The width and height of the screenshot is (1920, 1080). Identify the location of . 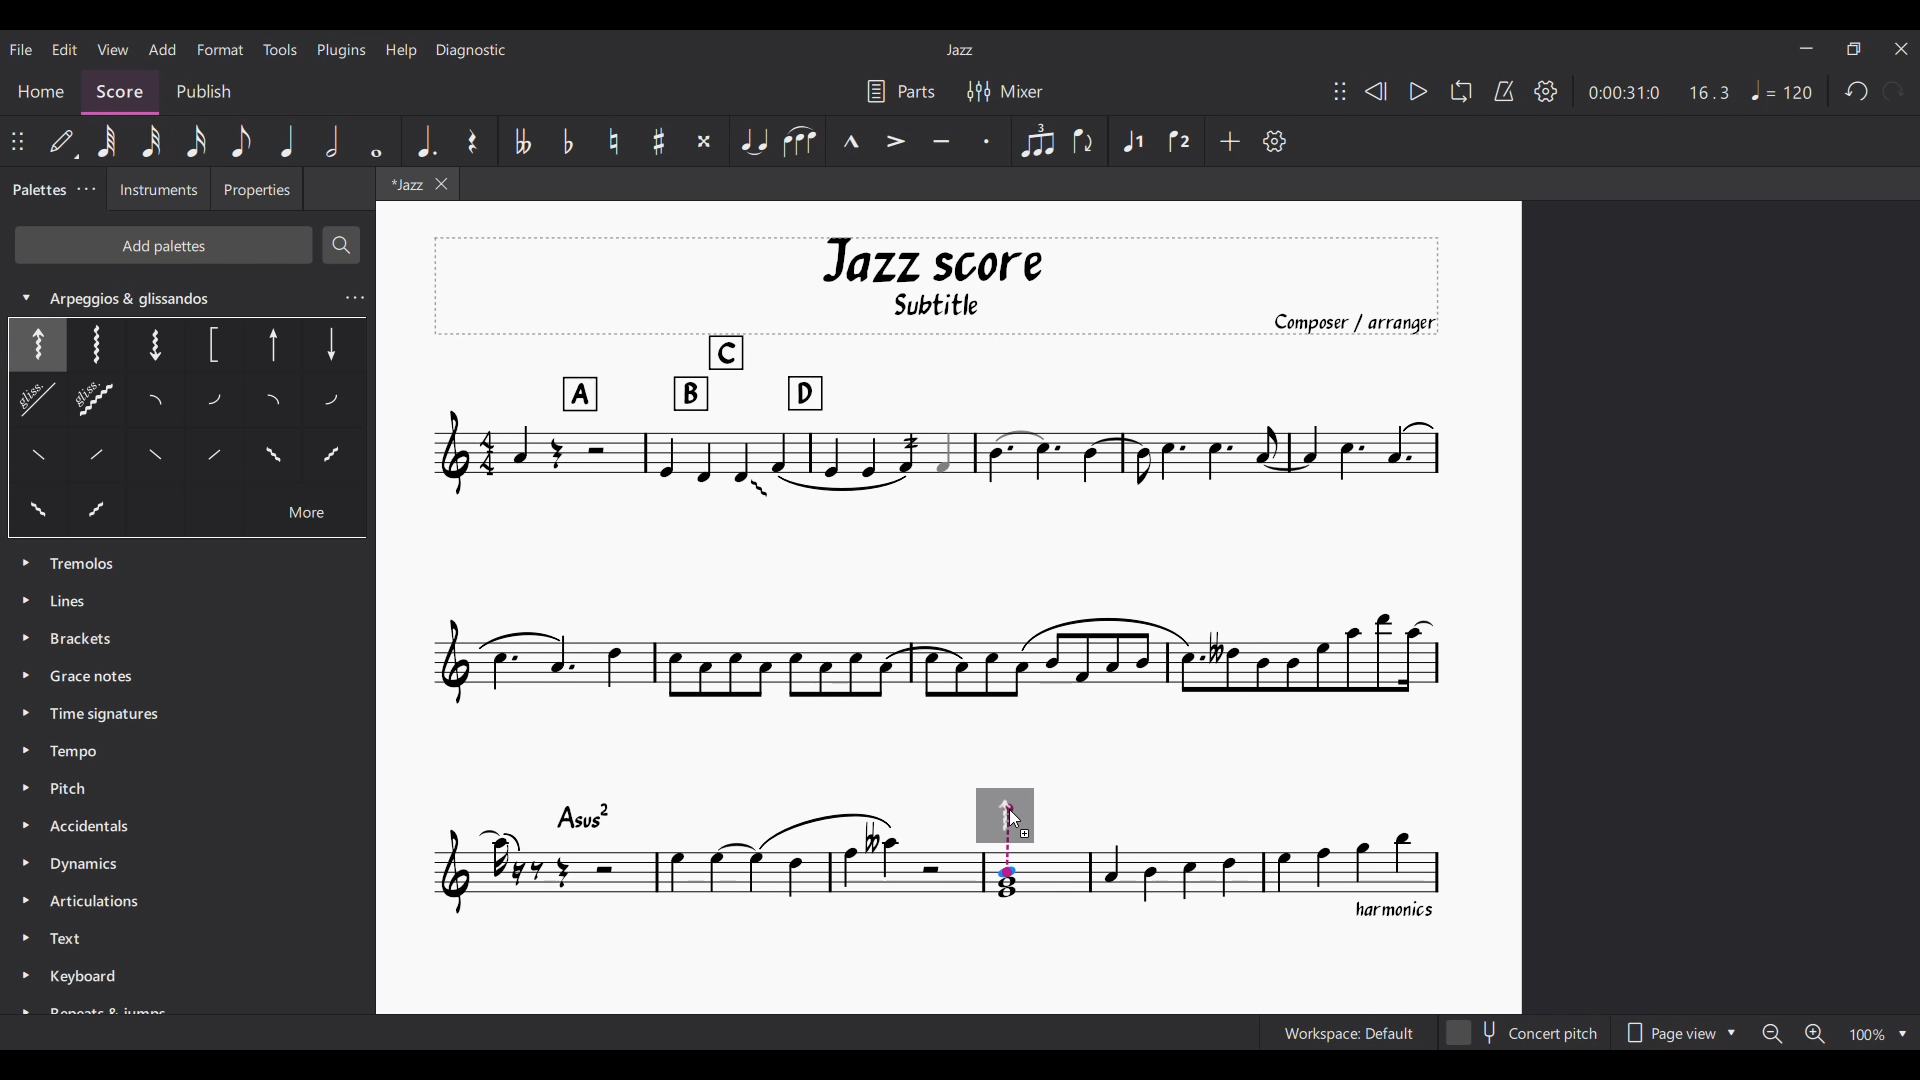
(333, 342).